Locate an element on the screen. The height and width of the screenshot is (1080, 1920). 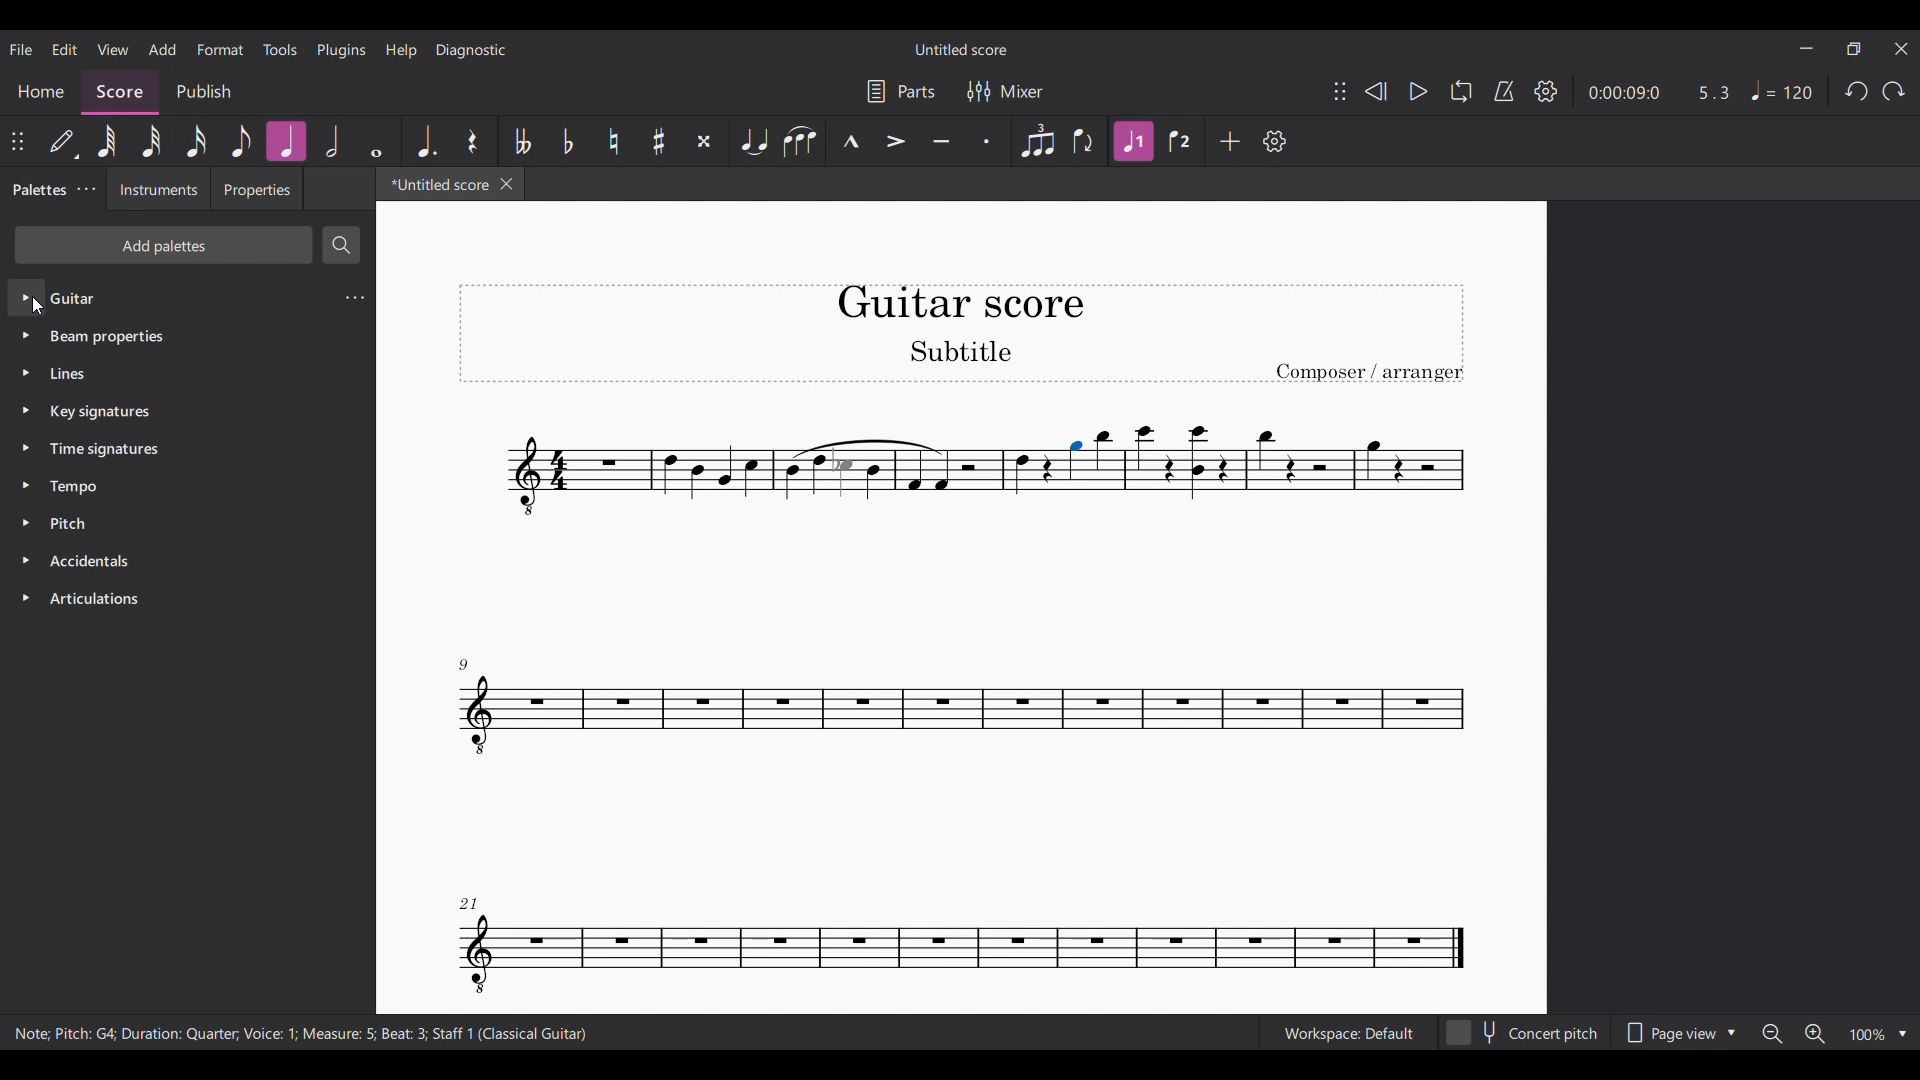
Click to expand time signatures palette is located at coordinates (26, 447).